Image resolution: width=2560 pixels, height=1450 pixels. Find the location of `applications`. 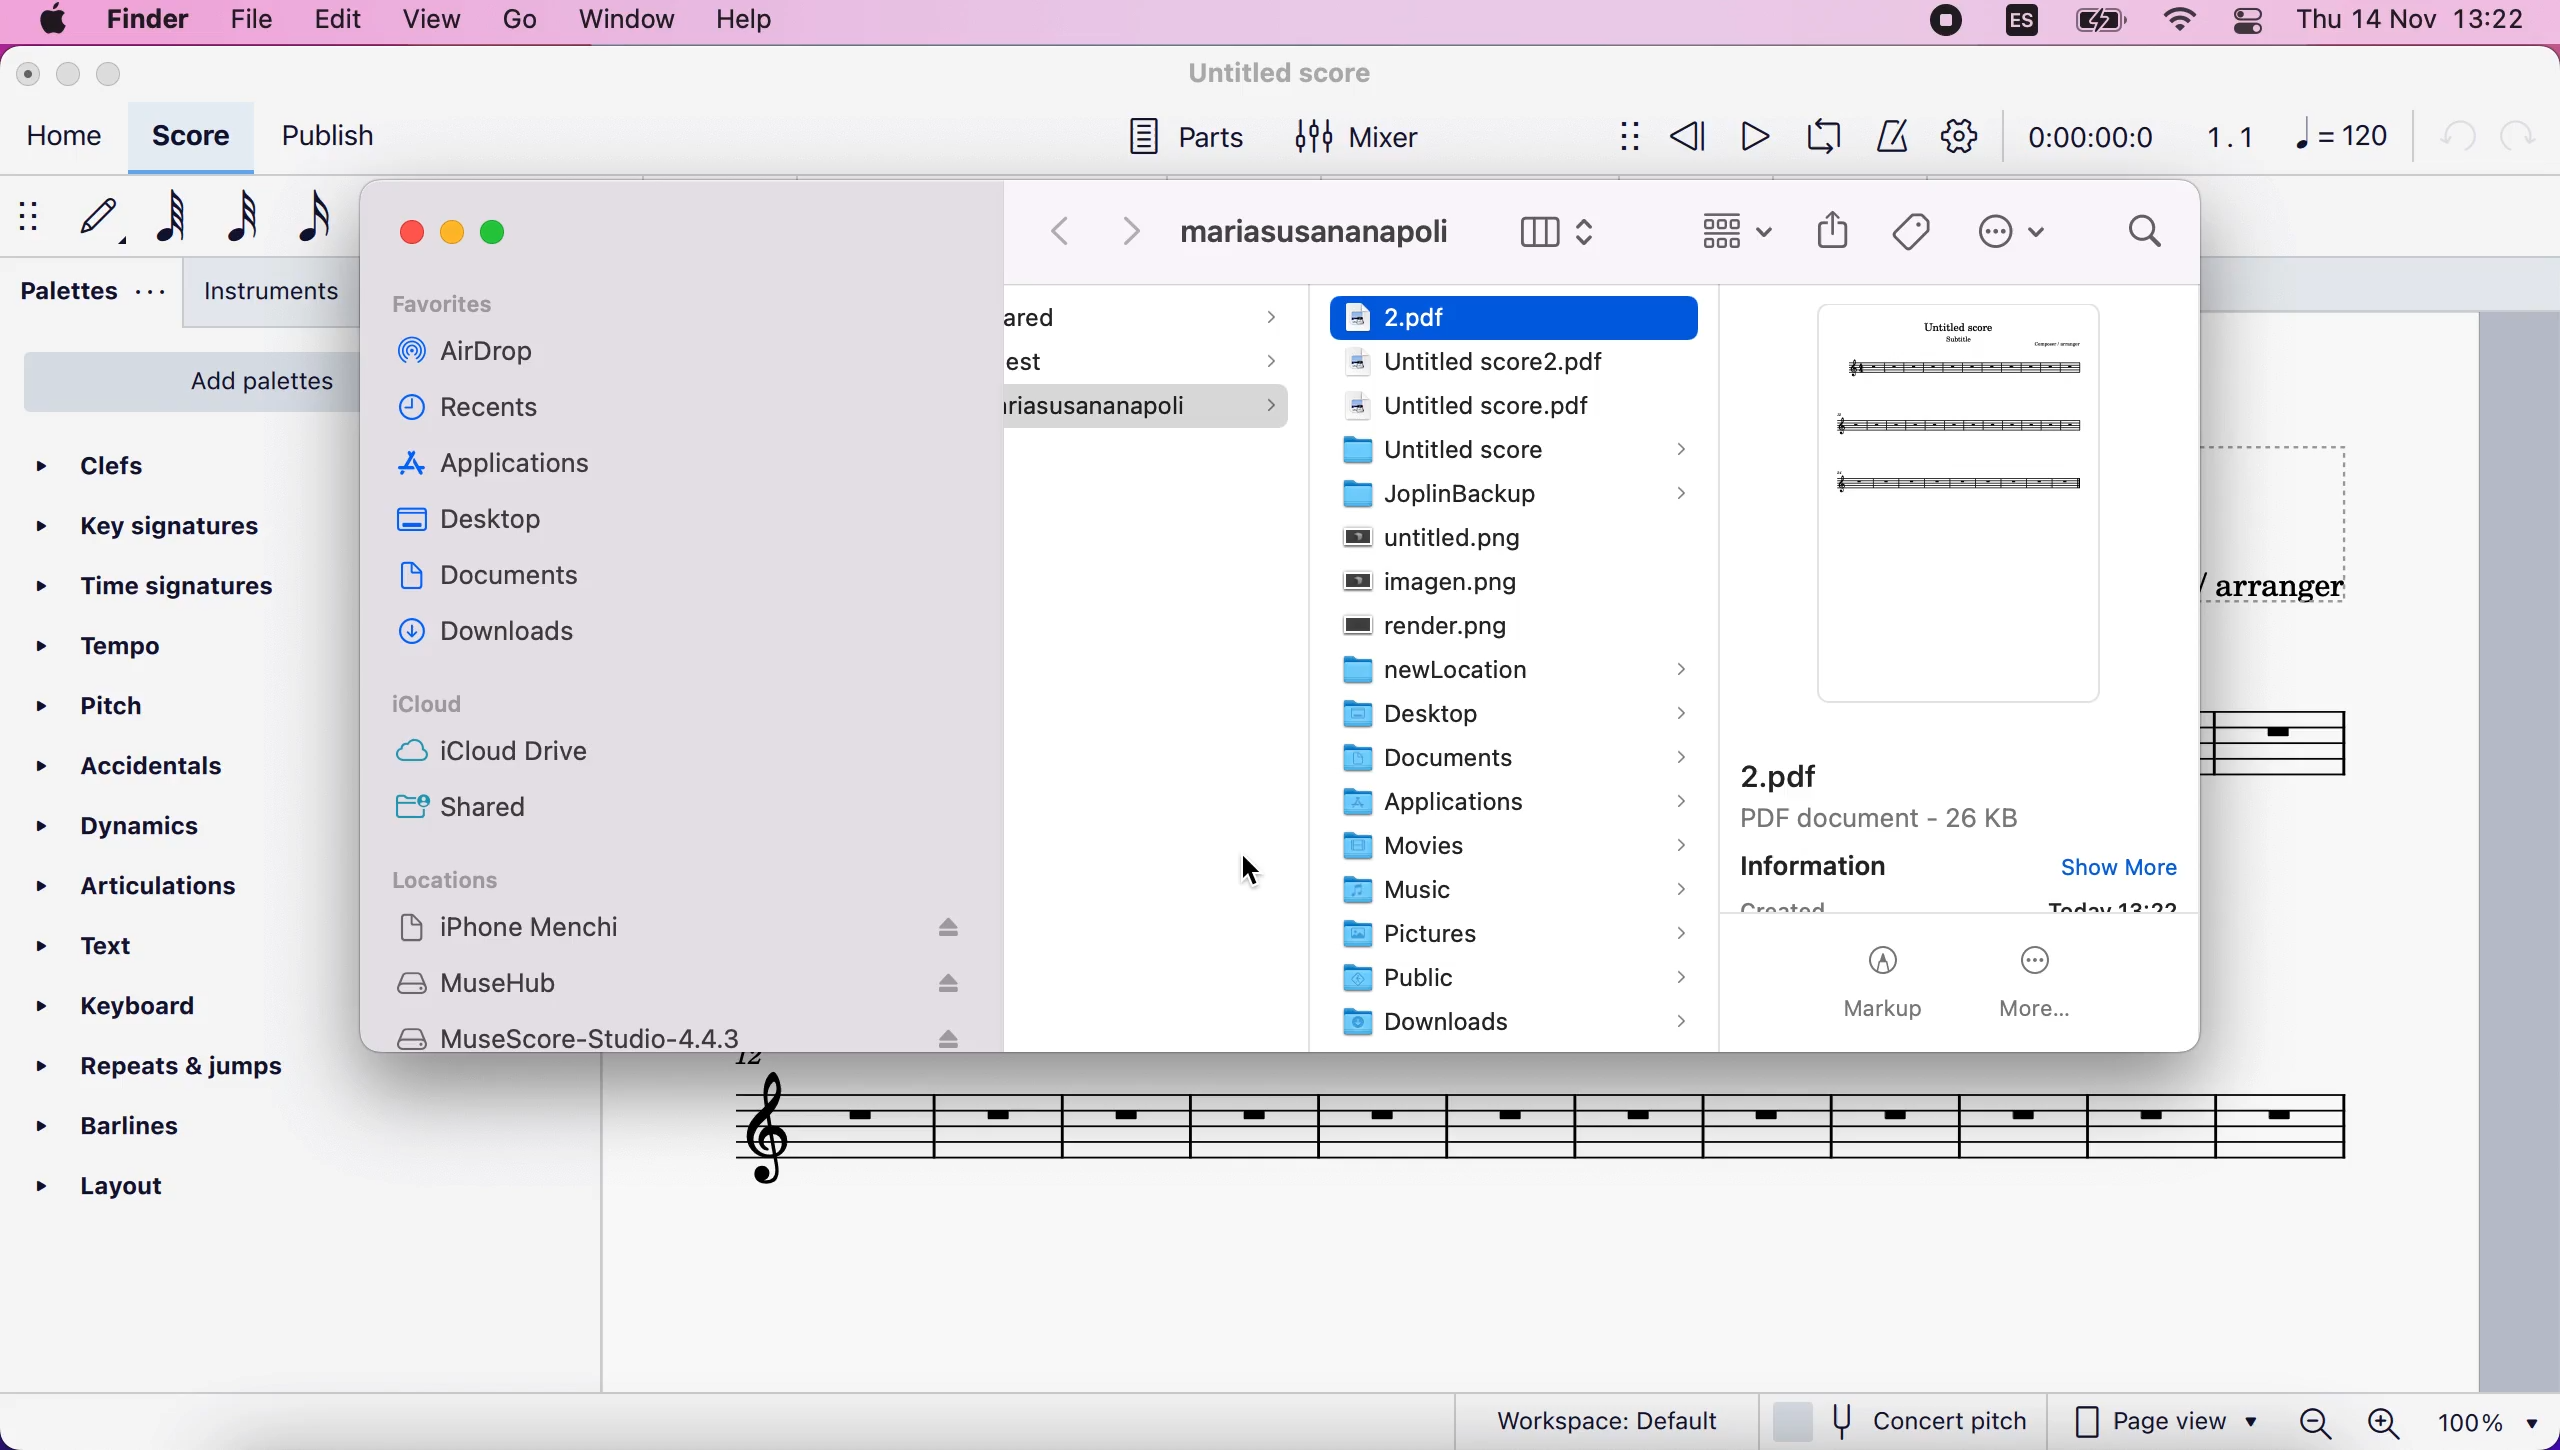

applications is located at coordinates (515, 466).